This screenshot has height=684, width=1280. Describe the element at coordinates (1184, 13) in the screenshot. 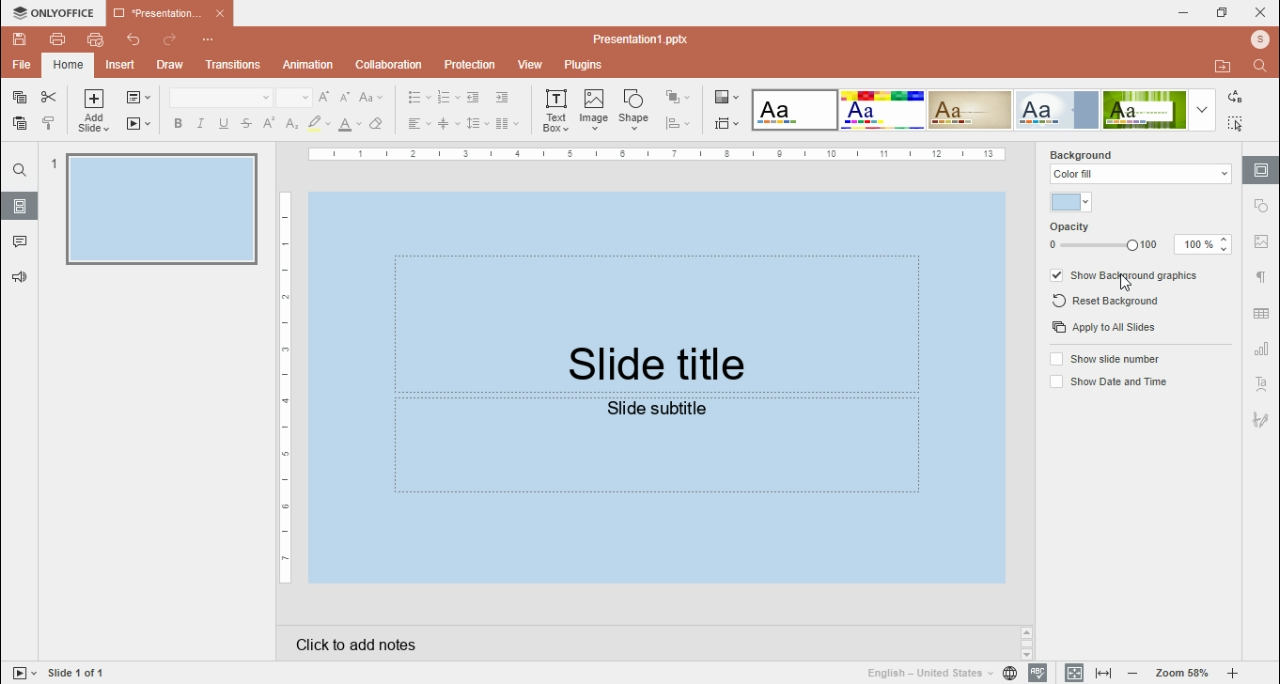

I see `minimize` at that location.